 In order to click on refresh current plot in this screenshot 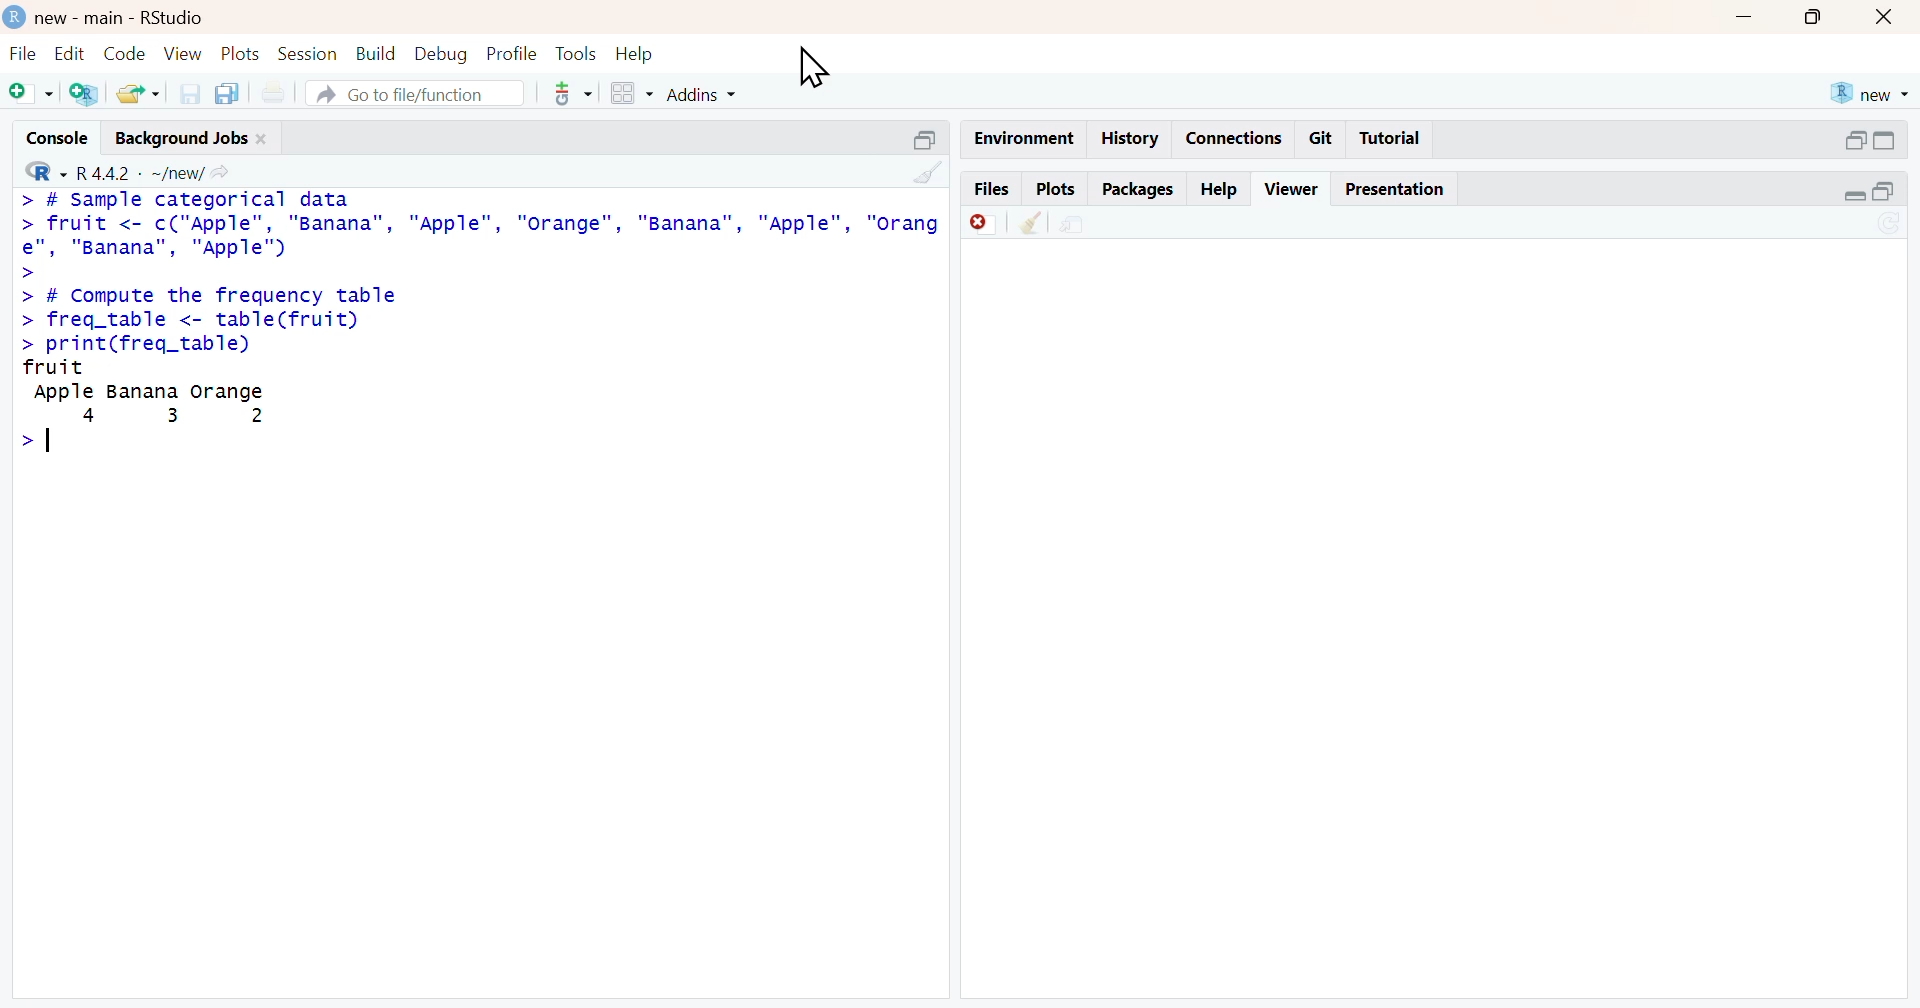, I will do `click(1892, 224)`.